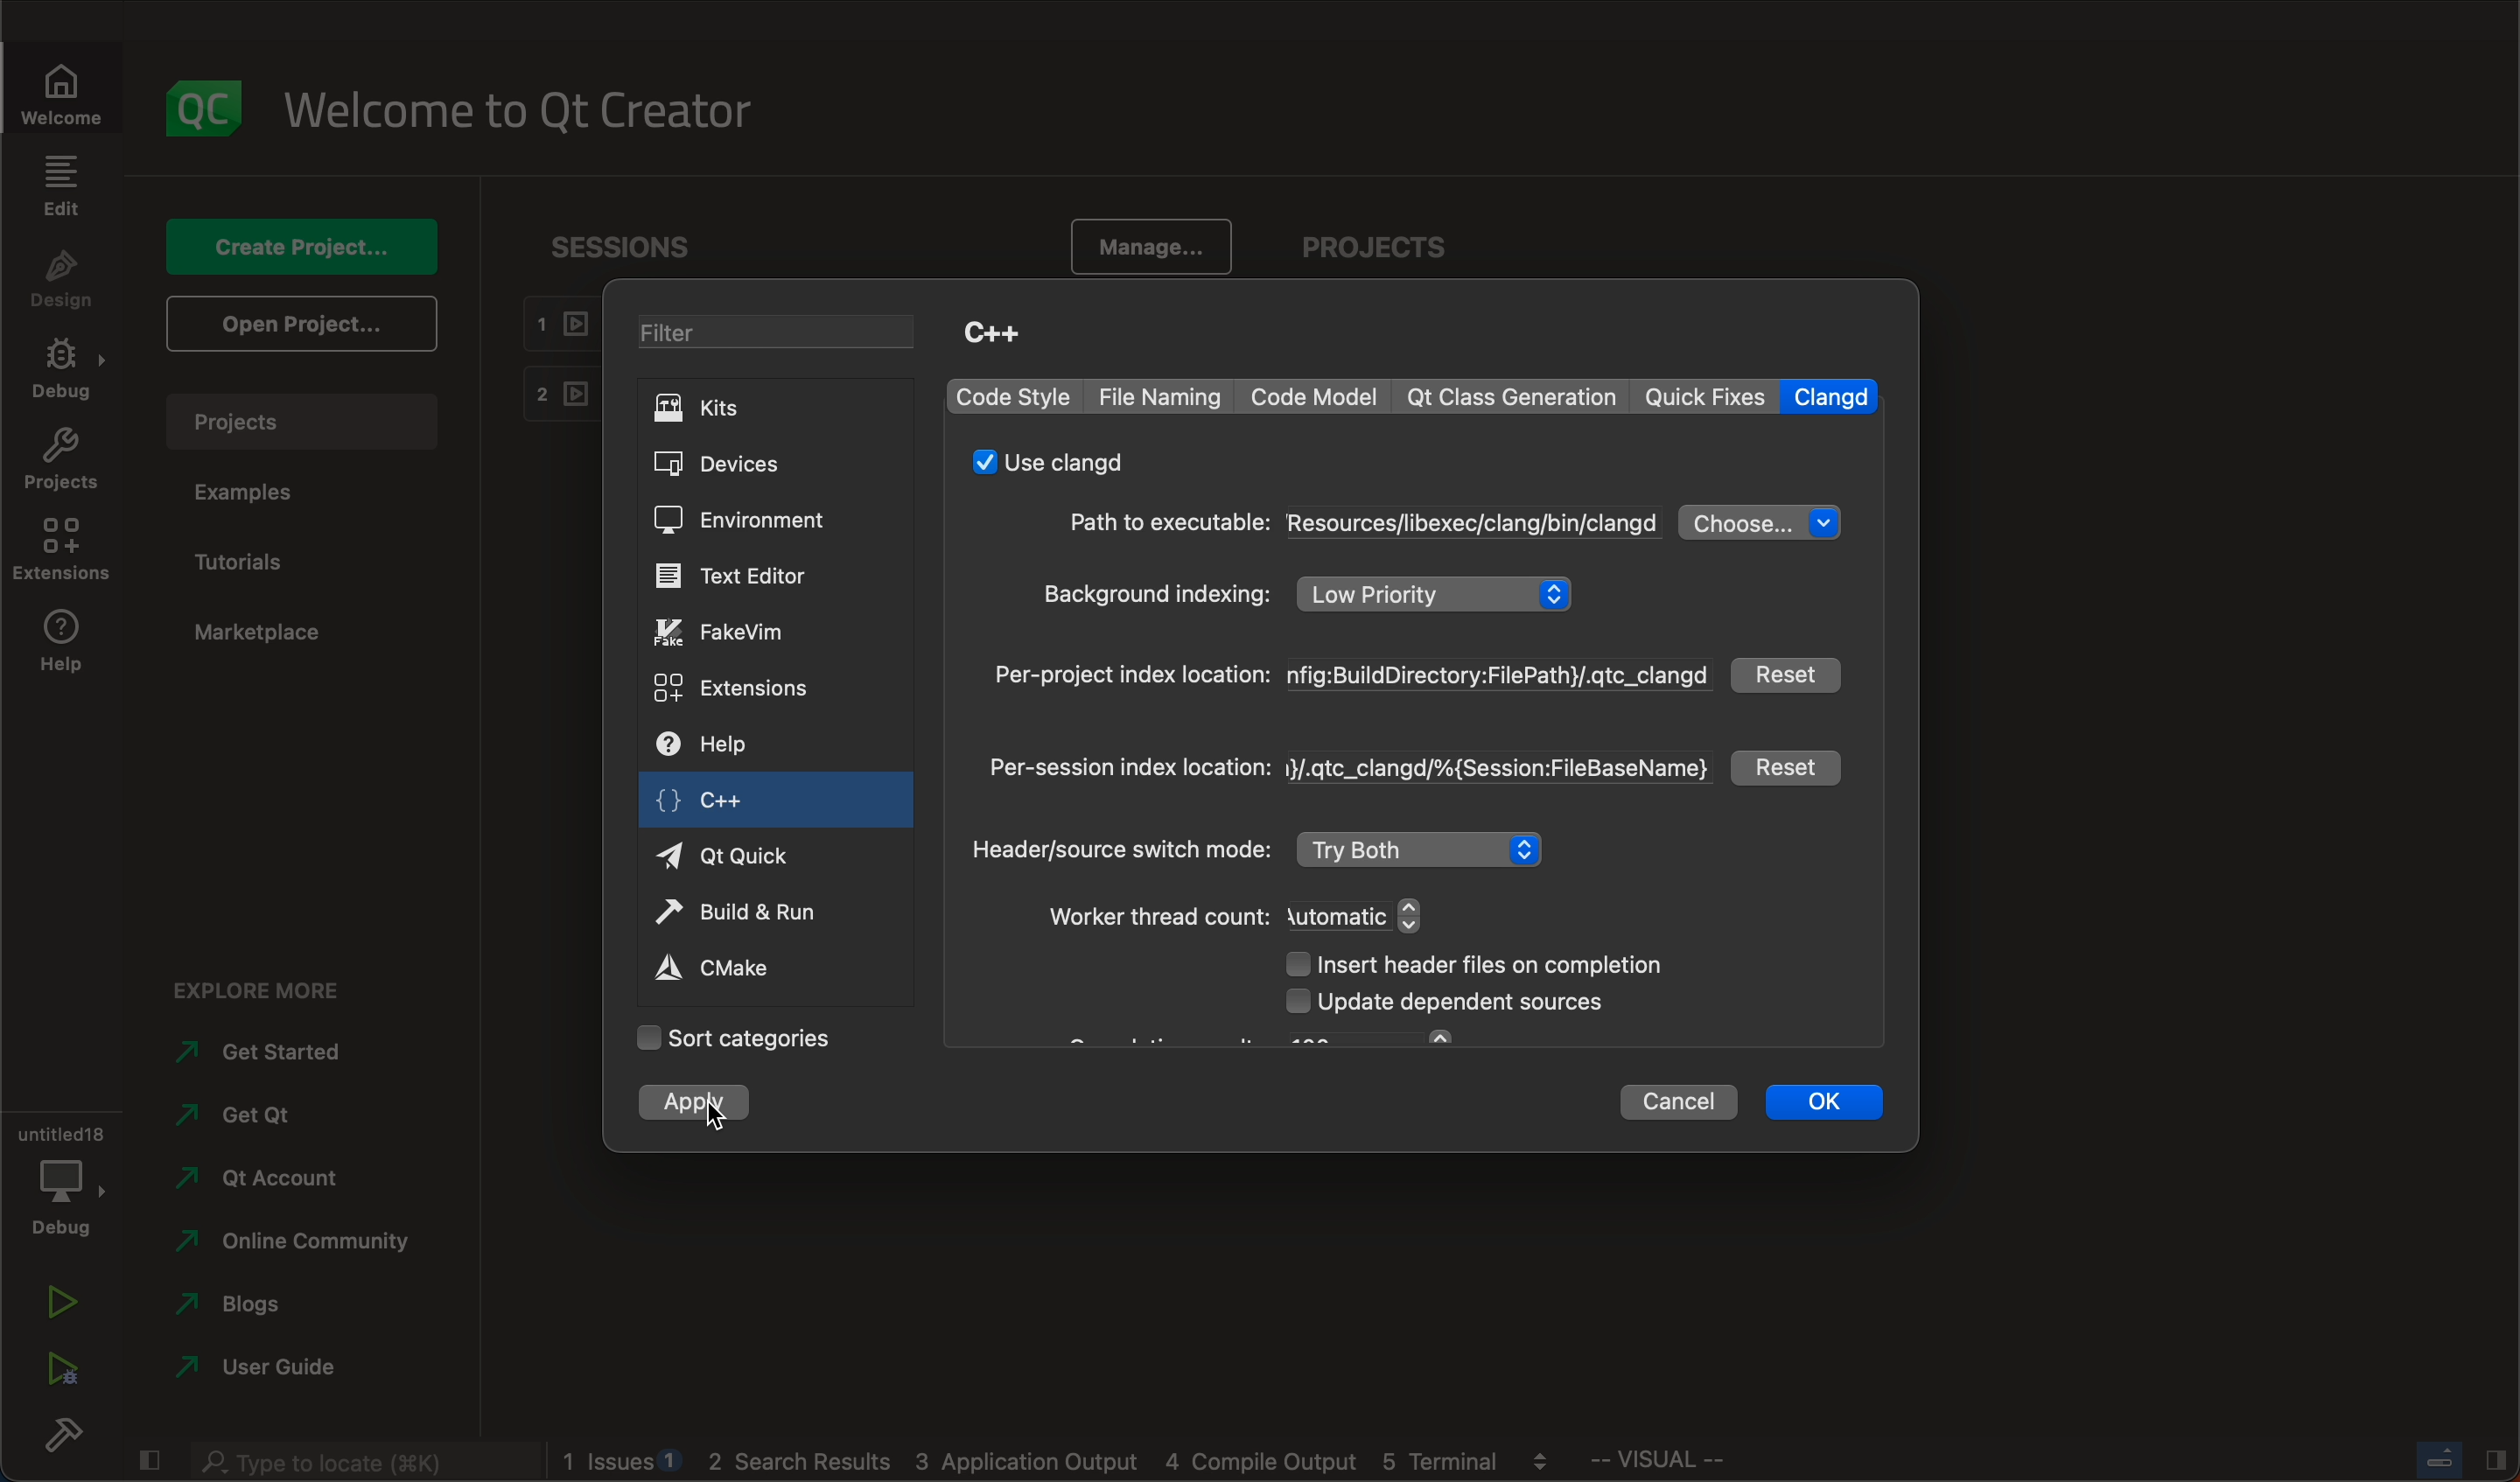  What do you see at coordinates (305, 248) in the screenshot?
I see `create ` at bounding box center [305, 248].